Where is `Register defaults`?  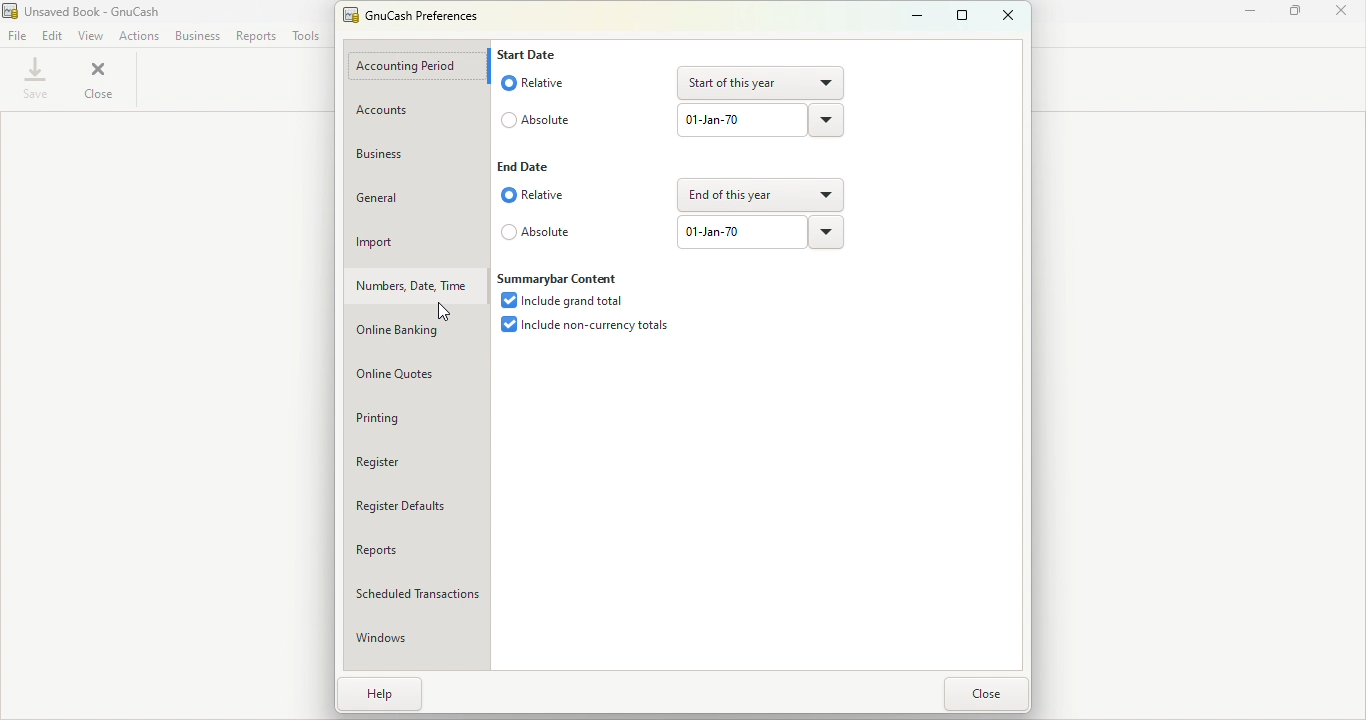 Register defaults is located at coordinates (408, 505).